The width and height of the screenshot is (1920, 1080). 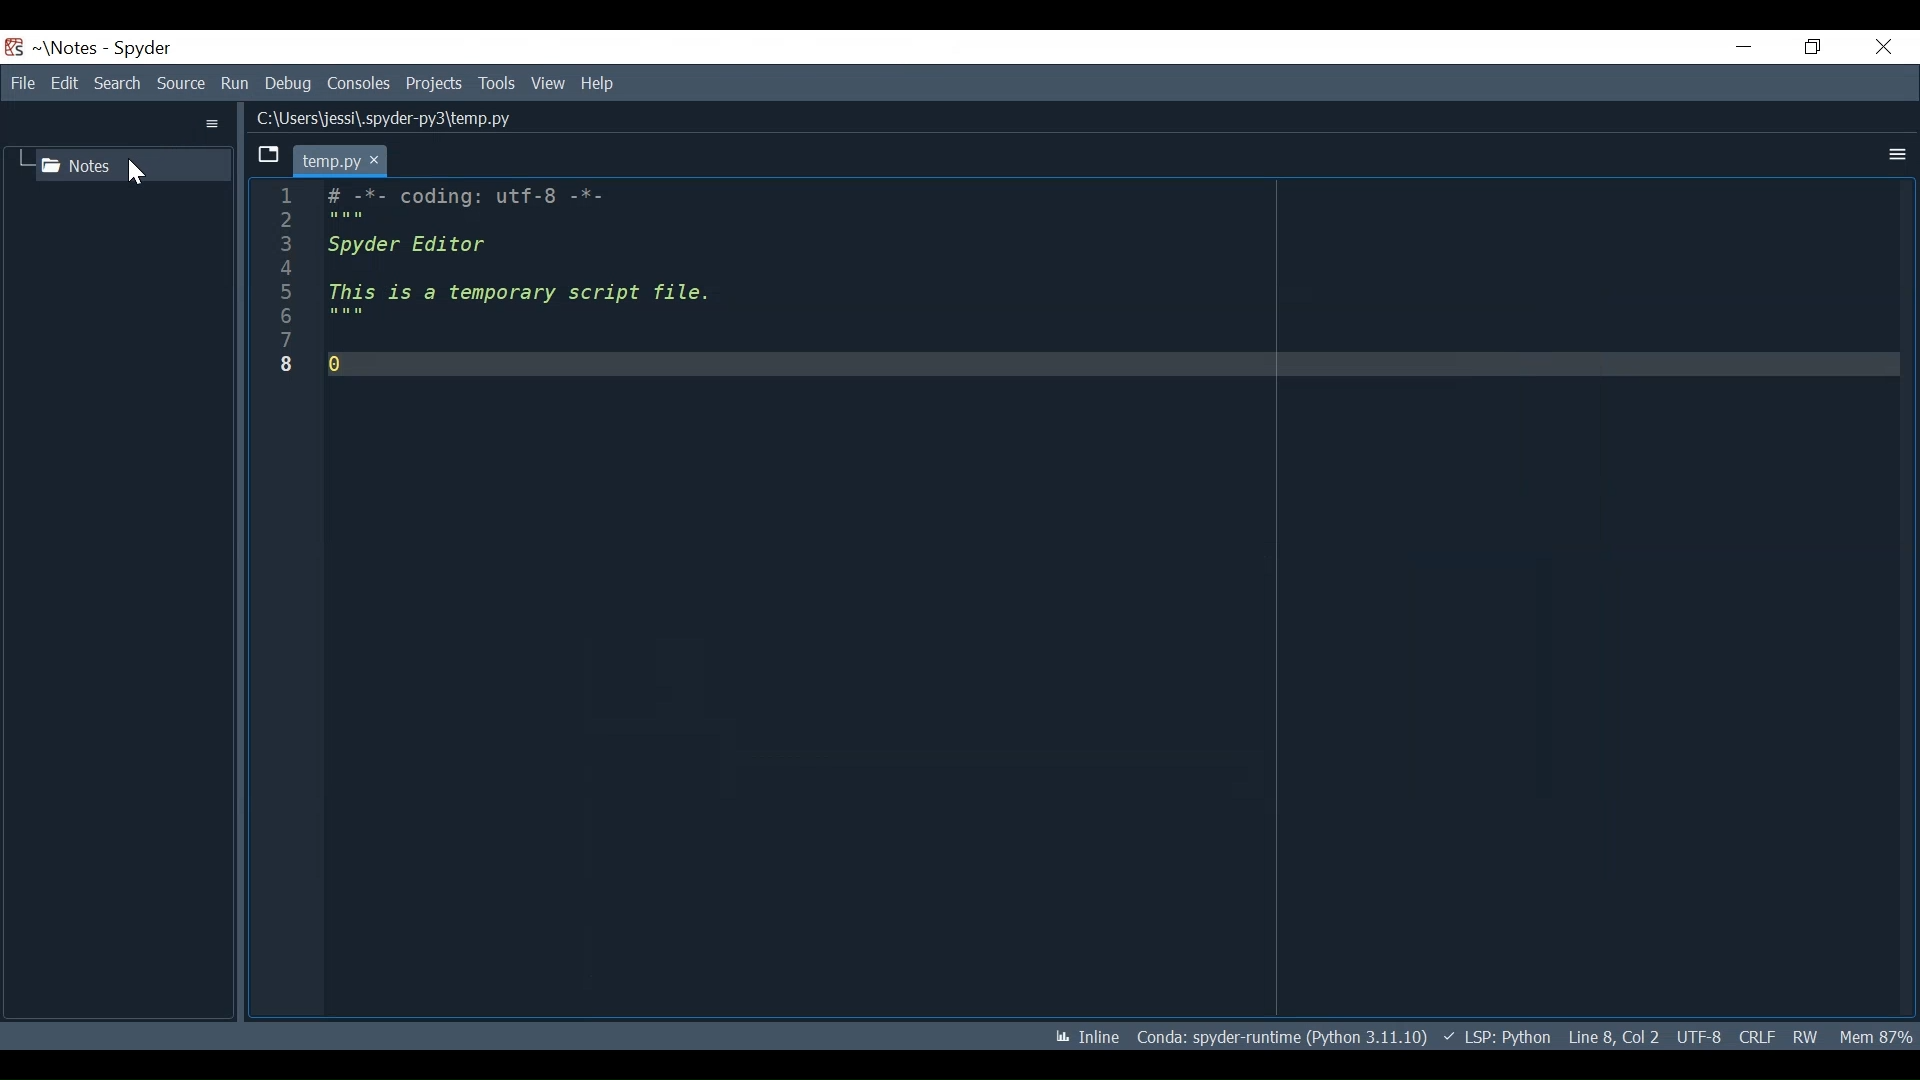 What do you see at coordinates (21, 83) in the screenshot?
I see `File` at bounding box center [21, 83].